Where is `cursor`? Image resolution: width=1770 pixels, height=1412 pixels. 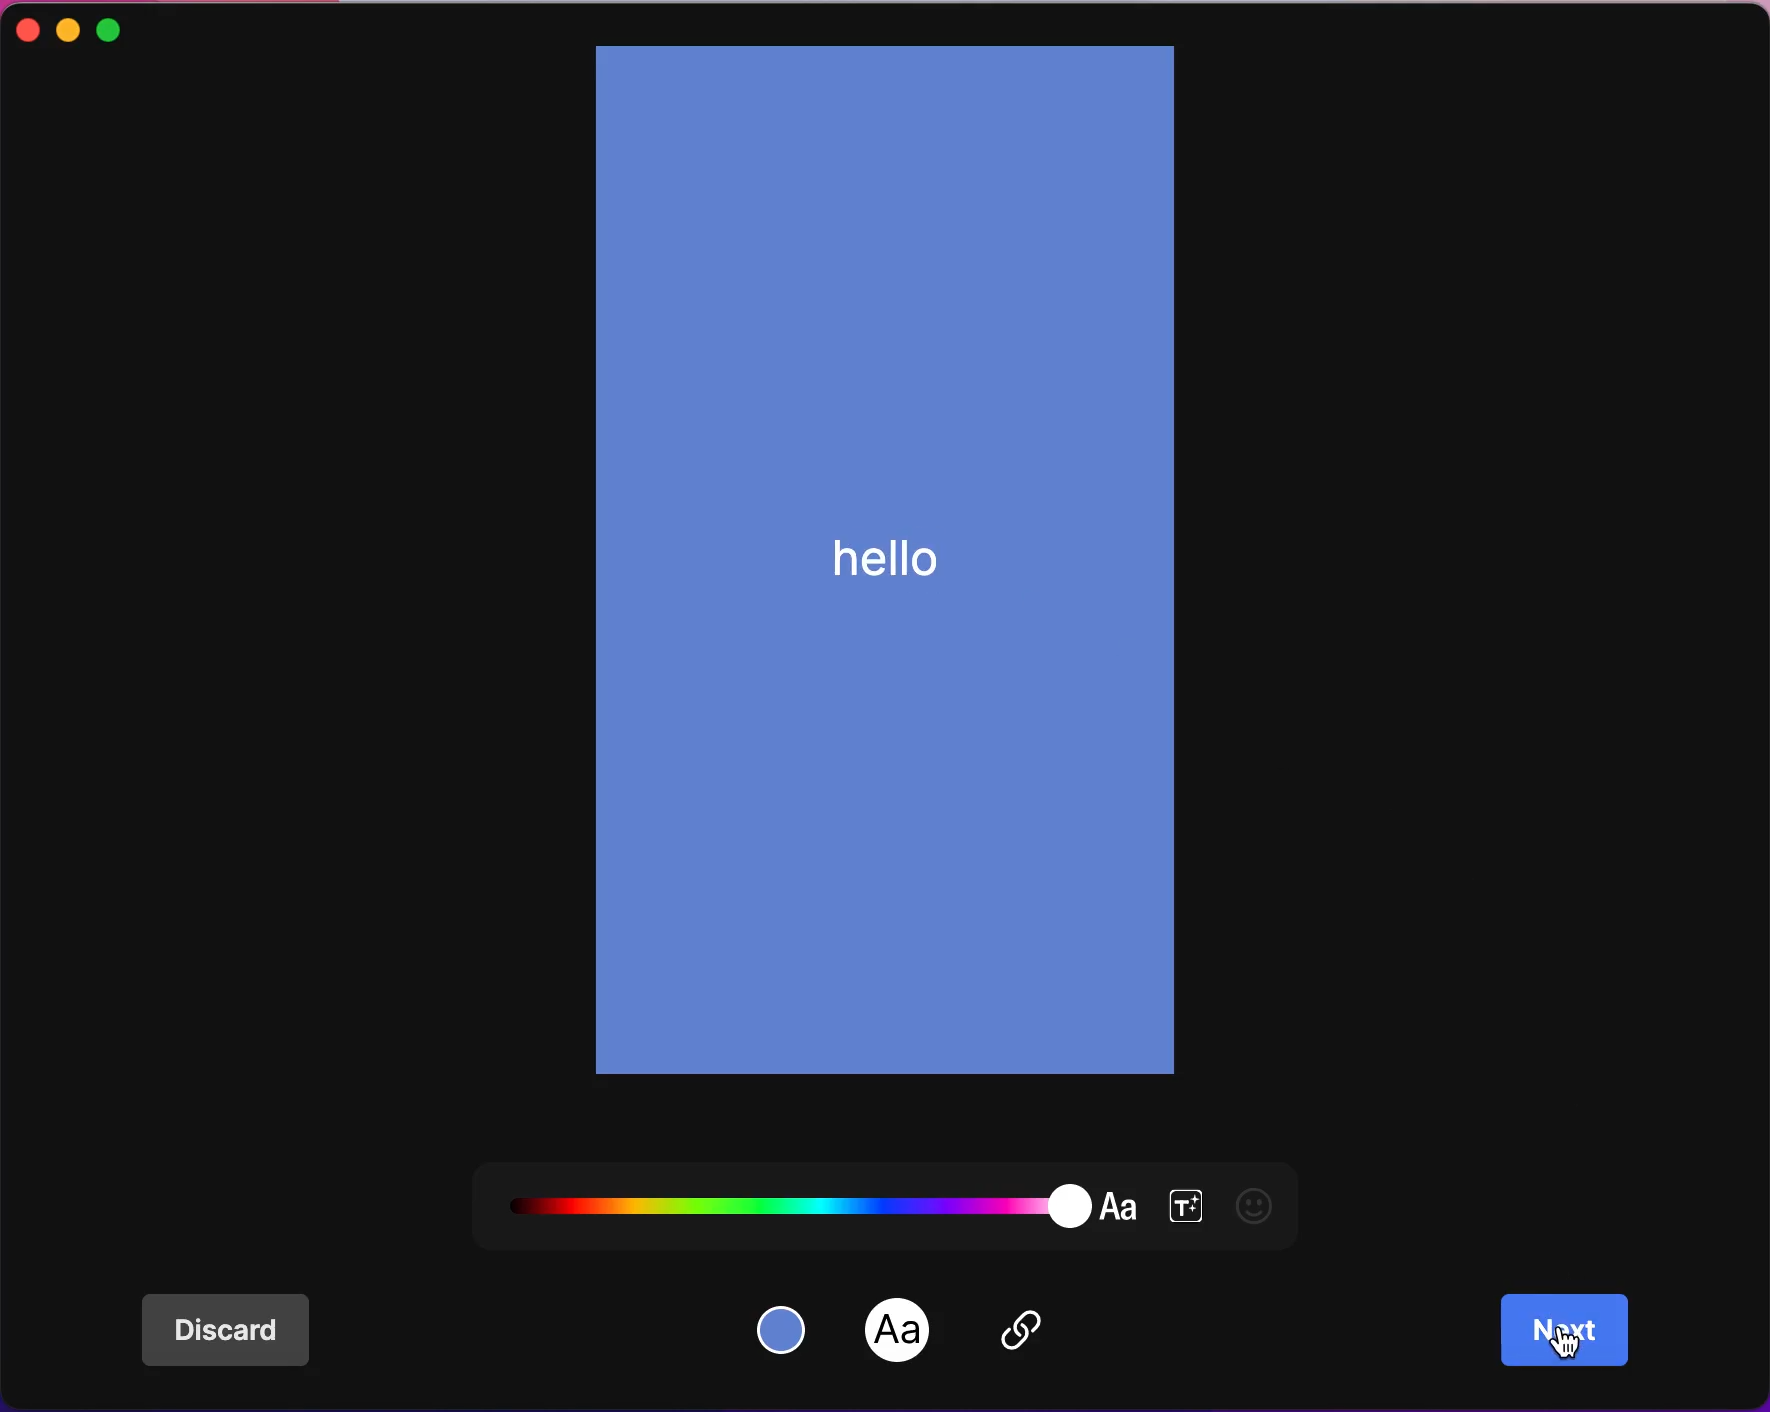 cursor is located at coordinates (1563, 1345).